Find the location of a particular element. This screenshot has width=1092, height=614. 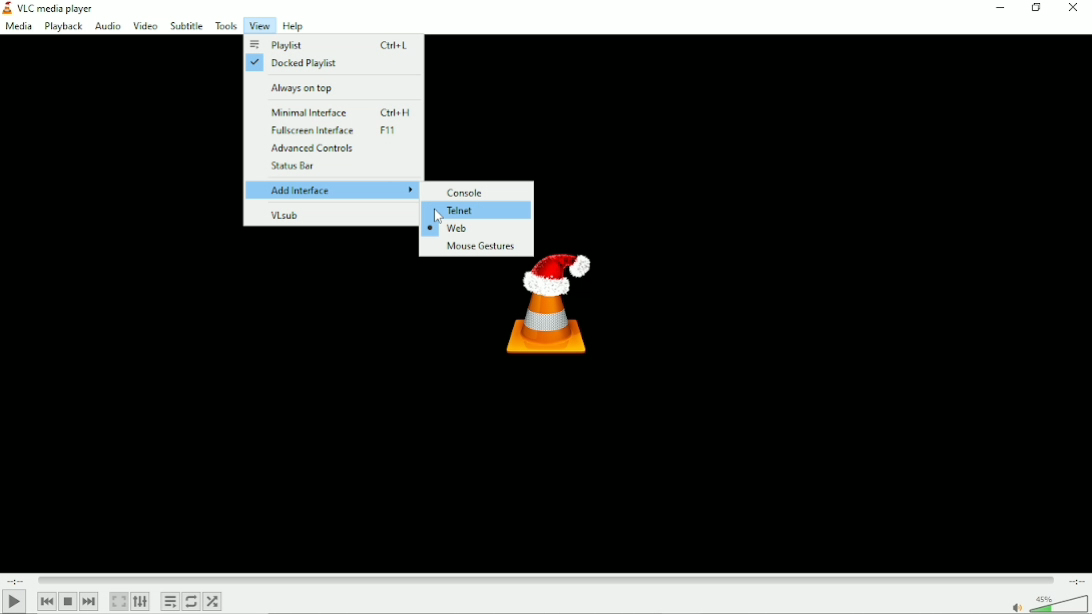

Total duration is located at coordinates (1076, 582).